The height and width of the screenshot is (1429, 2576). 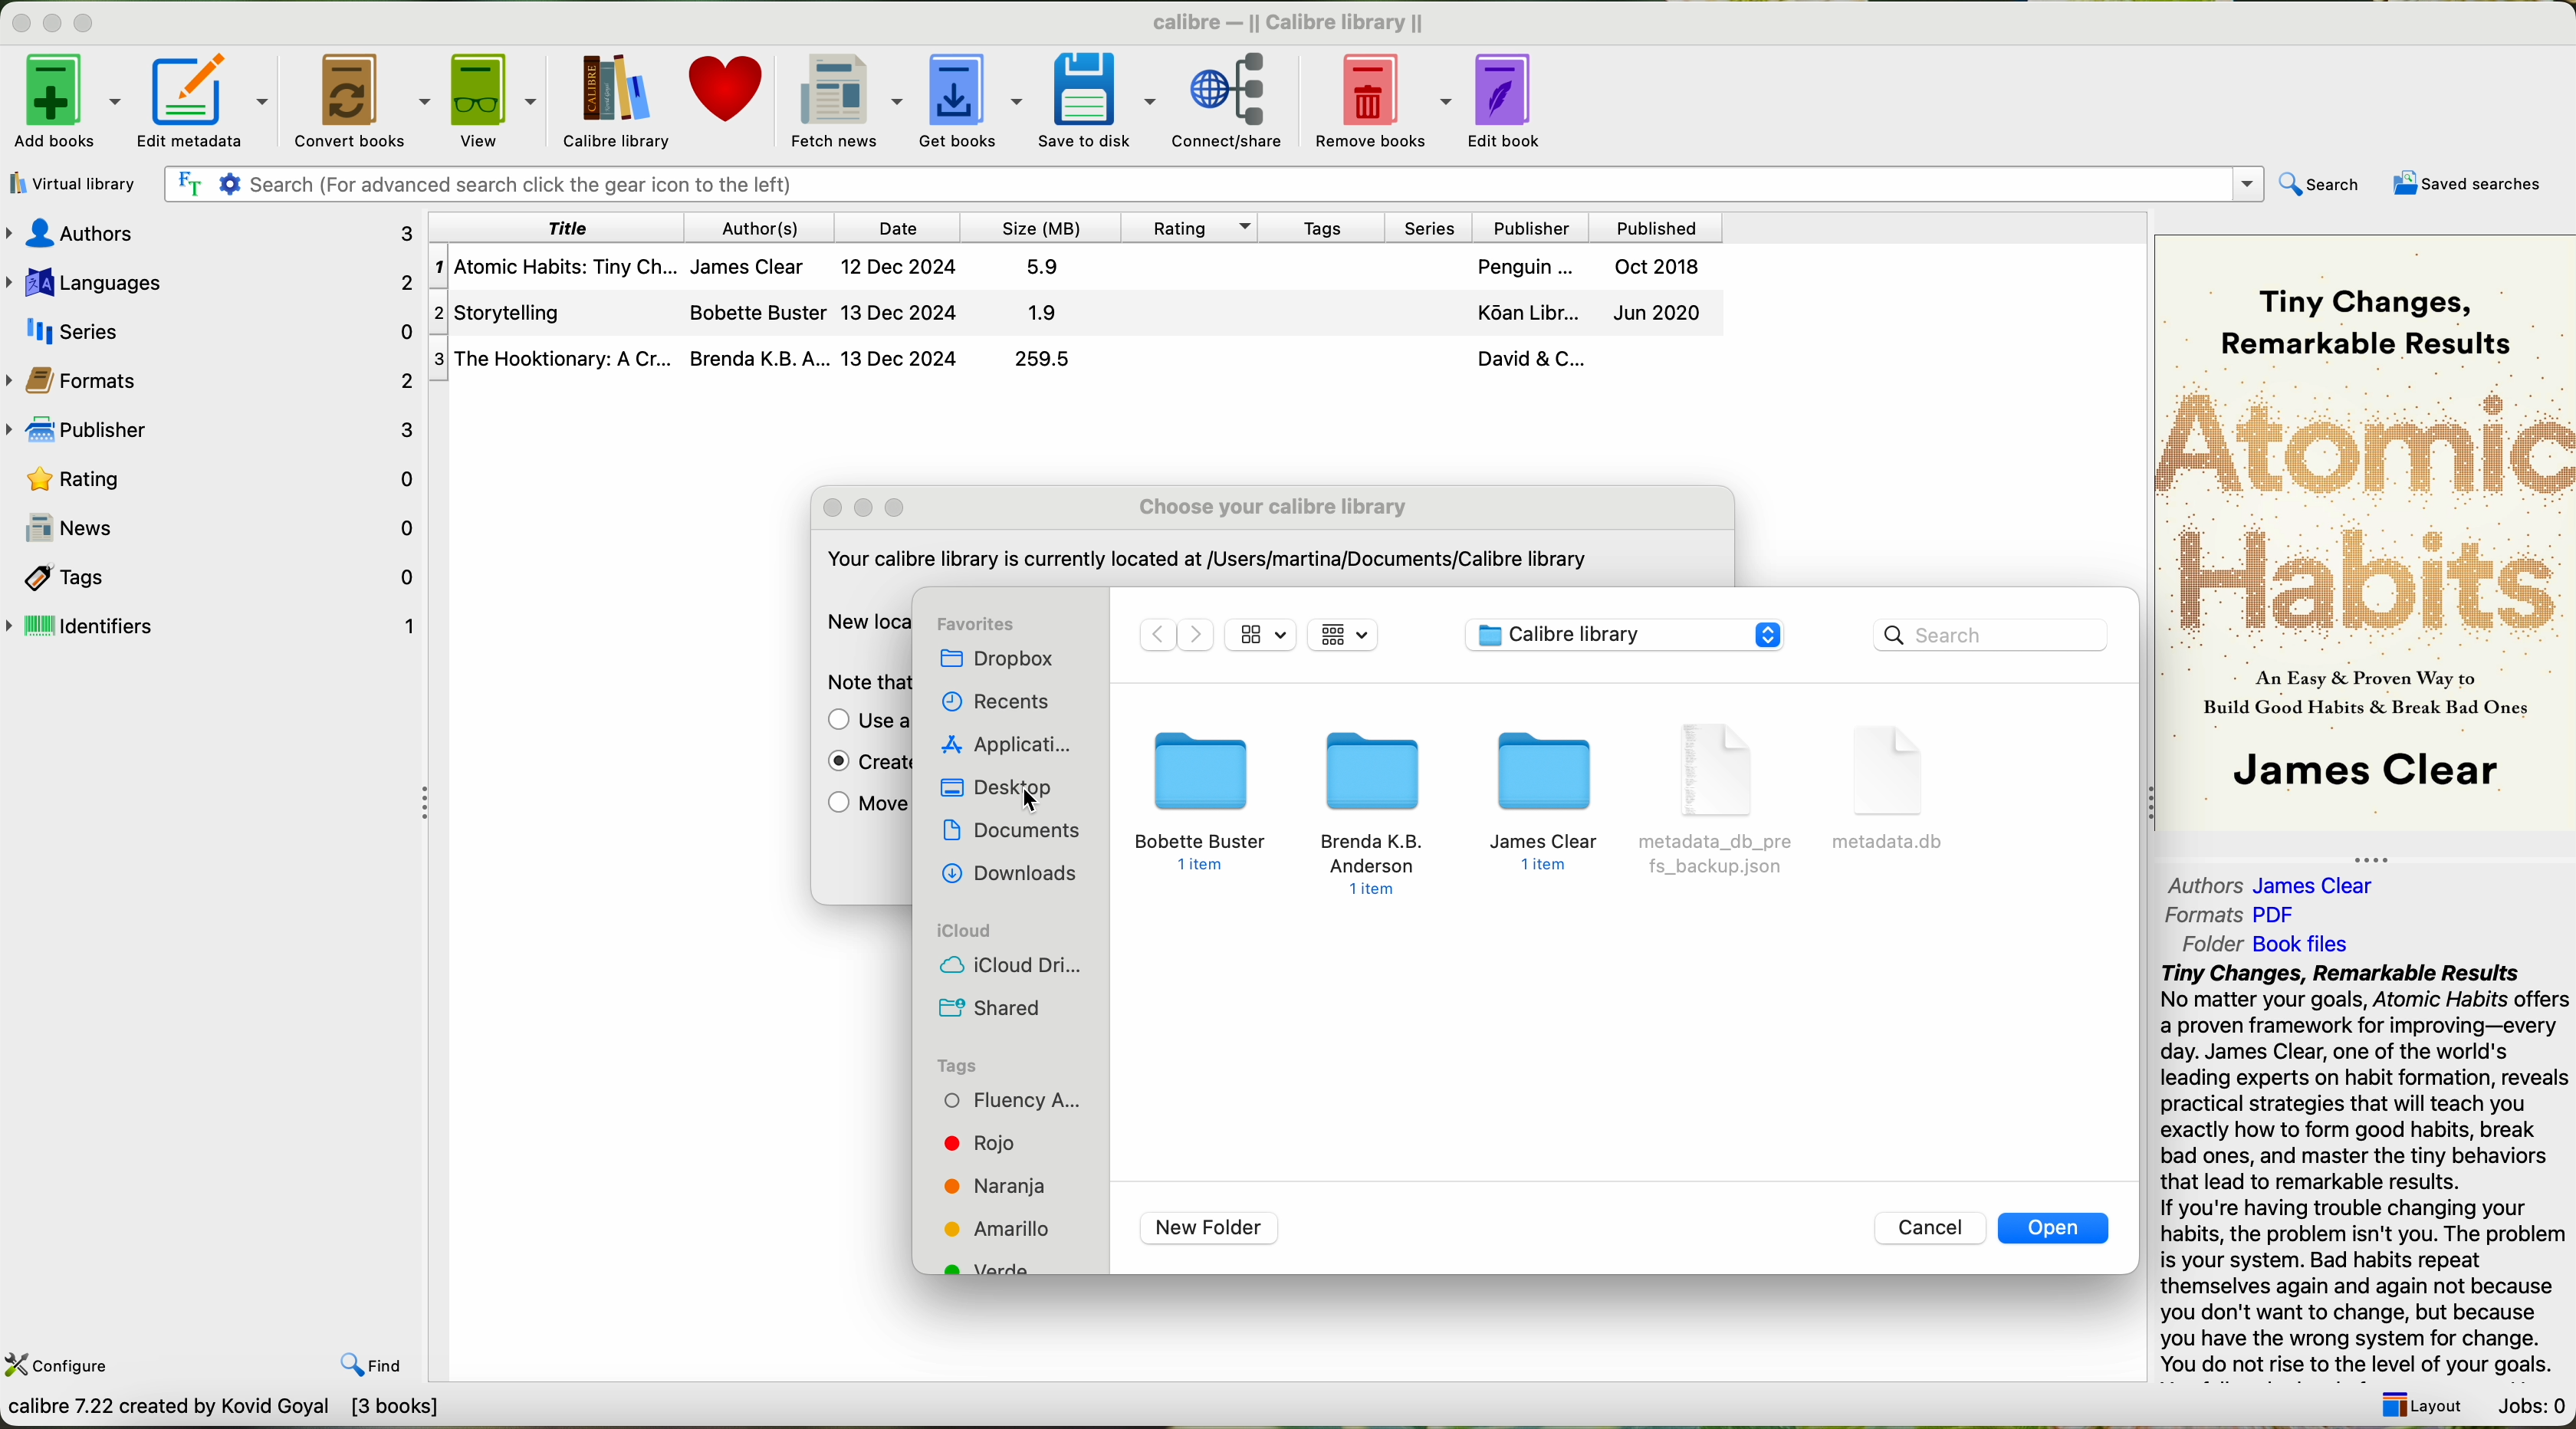 I want to click on icon, so click(x=1343, y=633).